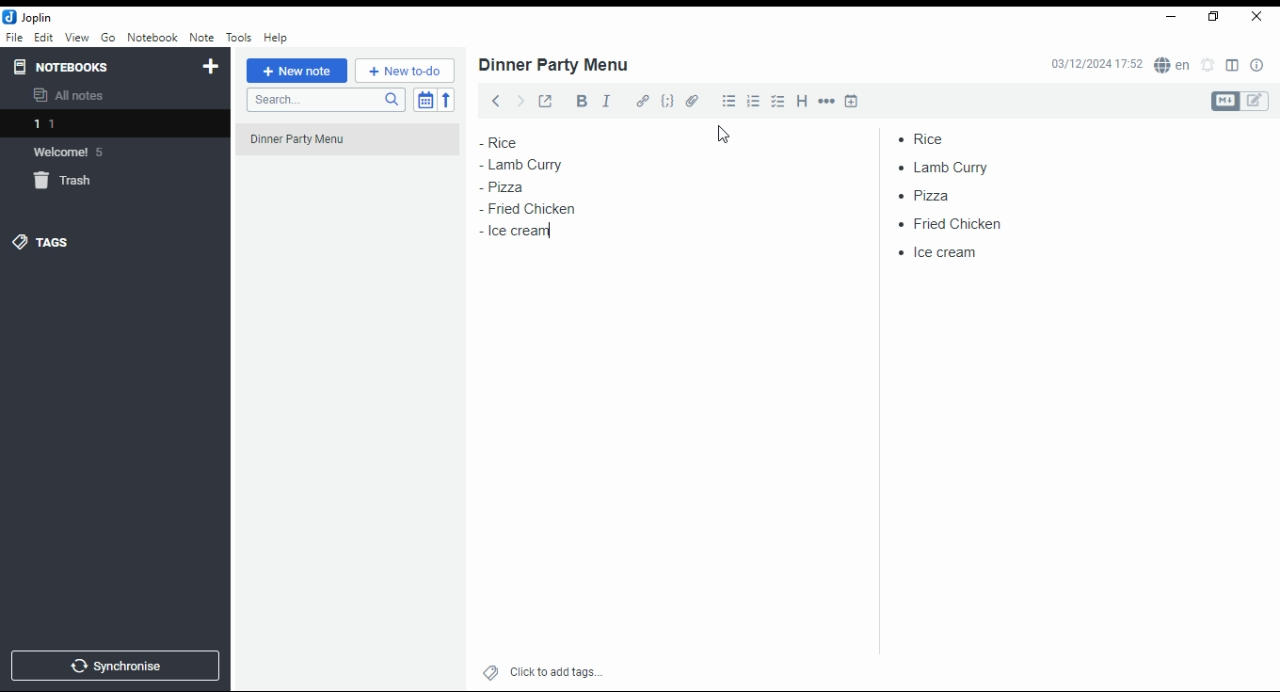 This screenshot has height=692, width=1280. Describe the element at coordinates (1094, 65) in the screenshot. I see `03/12/2024 17:51` at that location.